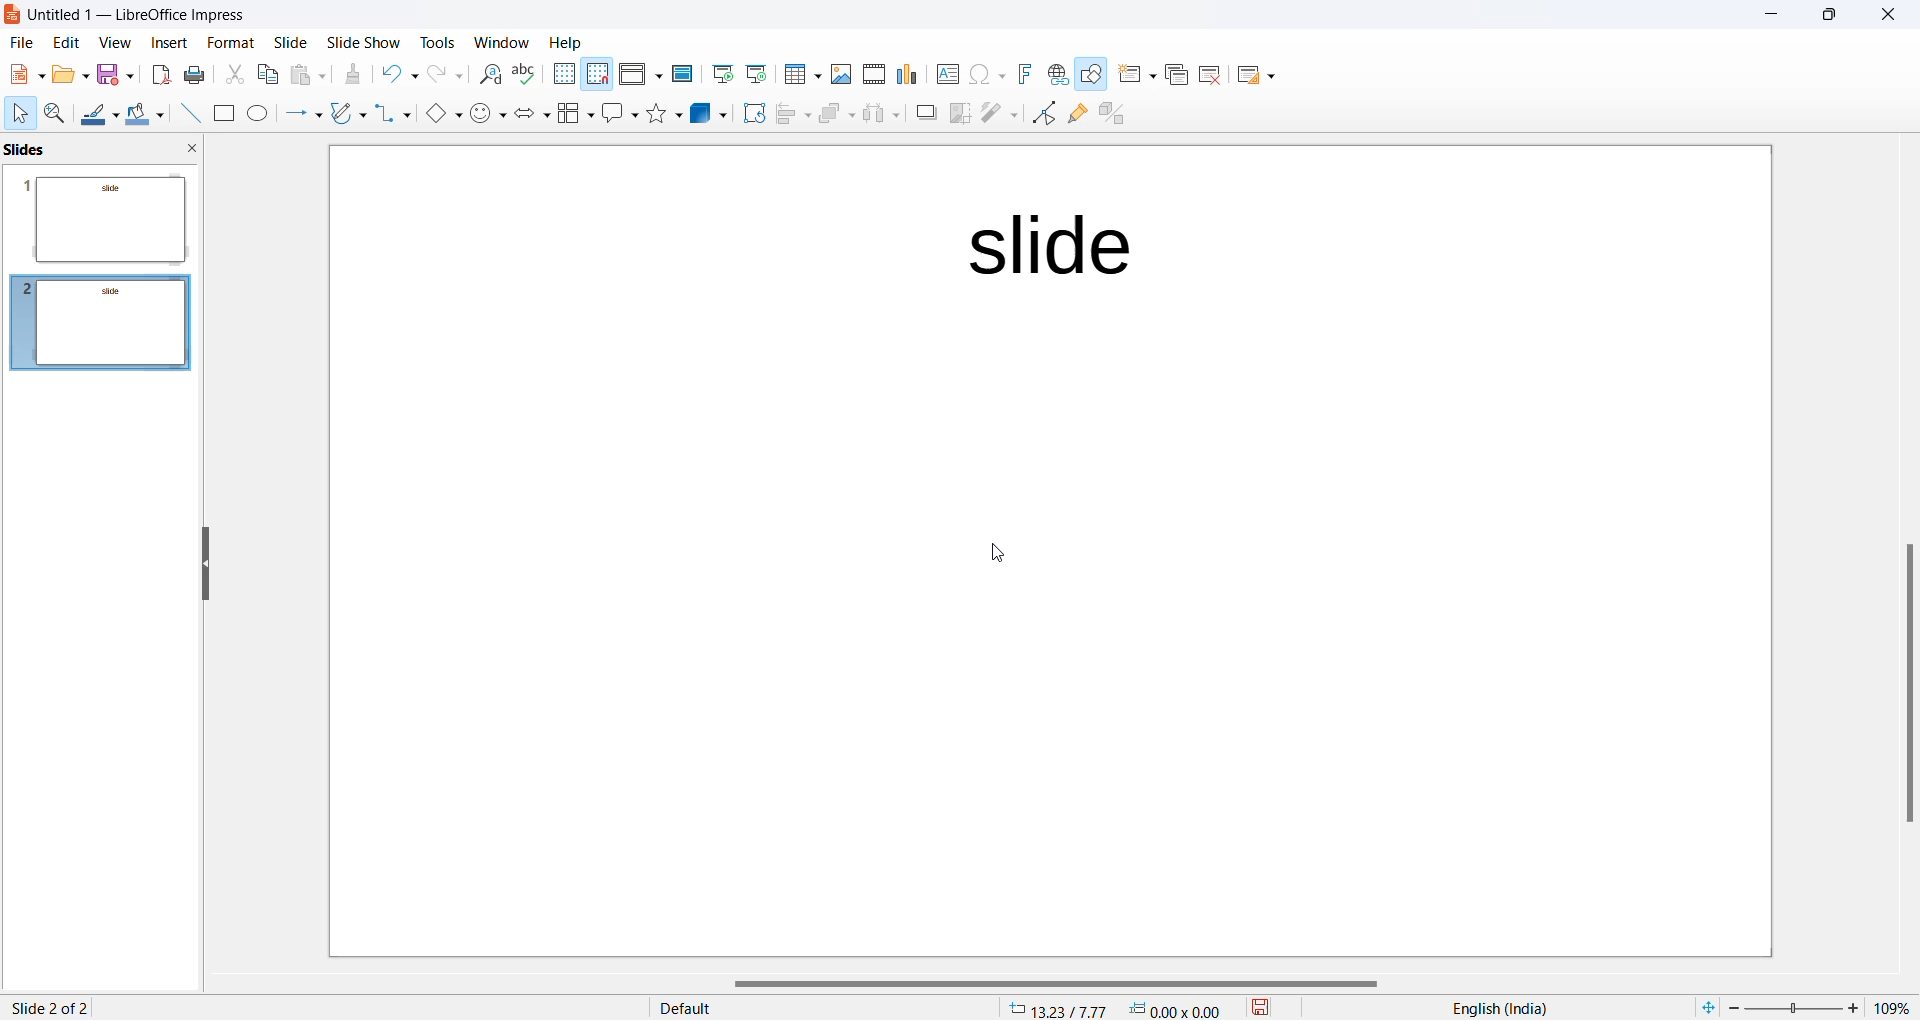 The height and width of the screenshot is (1020, 1920). Describe the element at coordinates (1057, 1009) in the screenshot. I see `cursor location: -2.87/1.85` at that location.